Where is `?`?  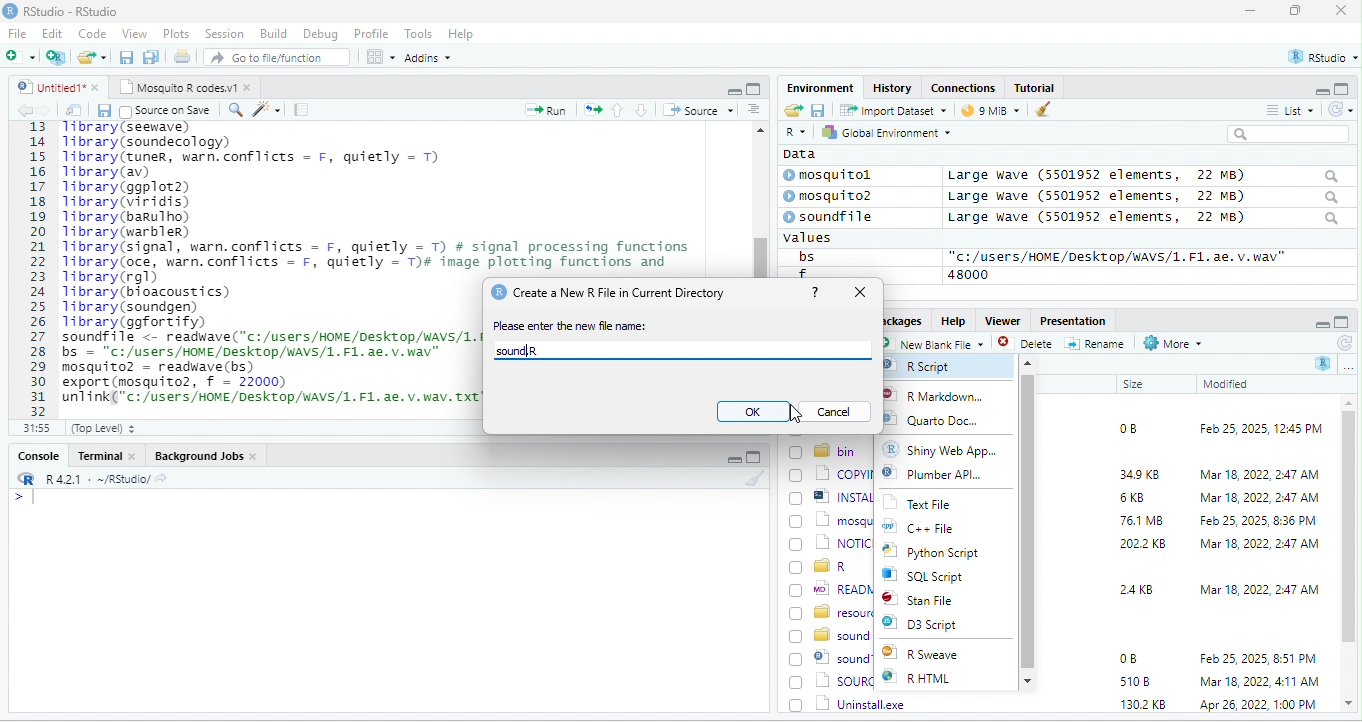
? is located at coordinates (816, 290).